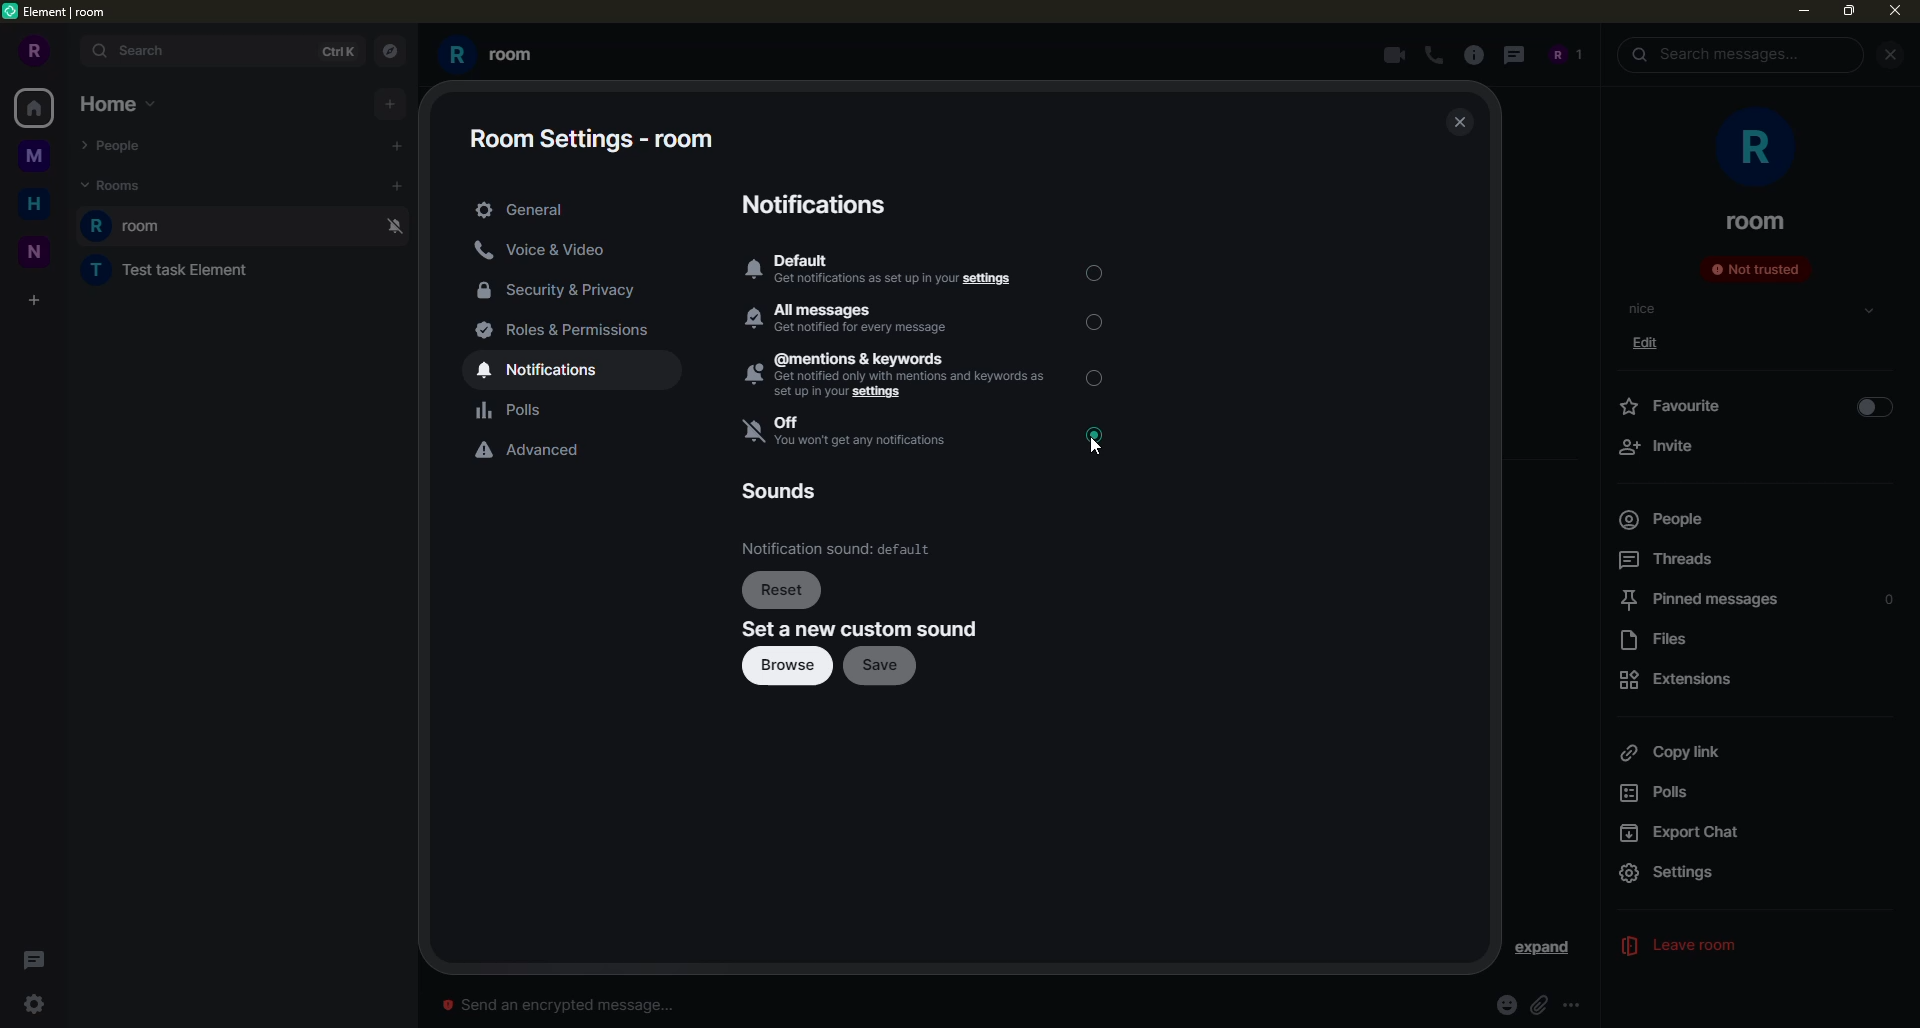 The height and width of the screenshot is (1028, 1920). Describe the element at coordinates (221, 51) in the screenshot. I see `search bar` at that location.